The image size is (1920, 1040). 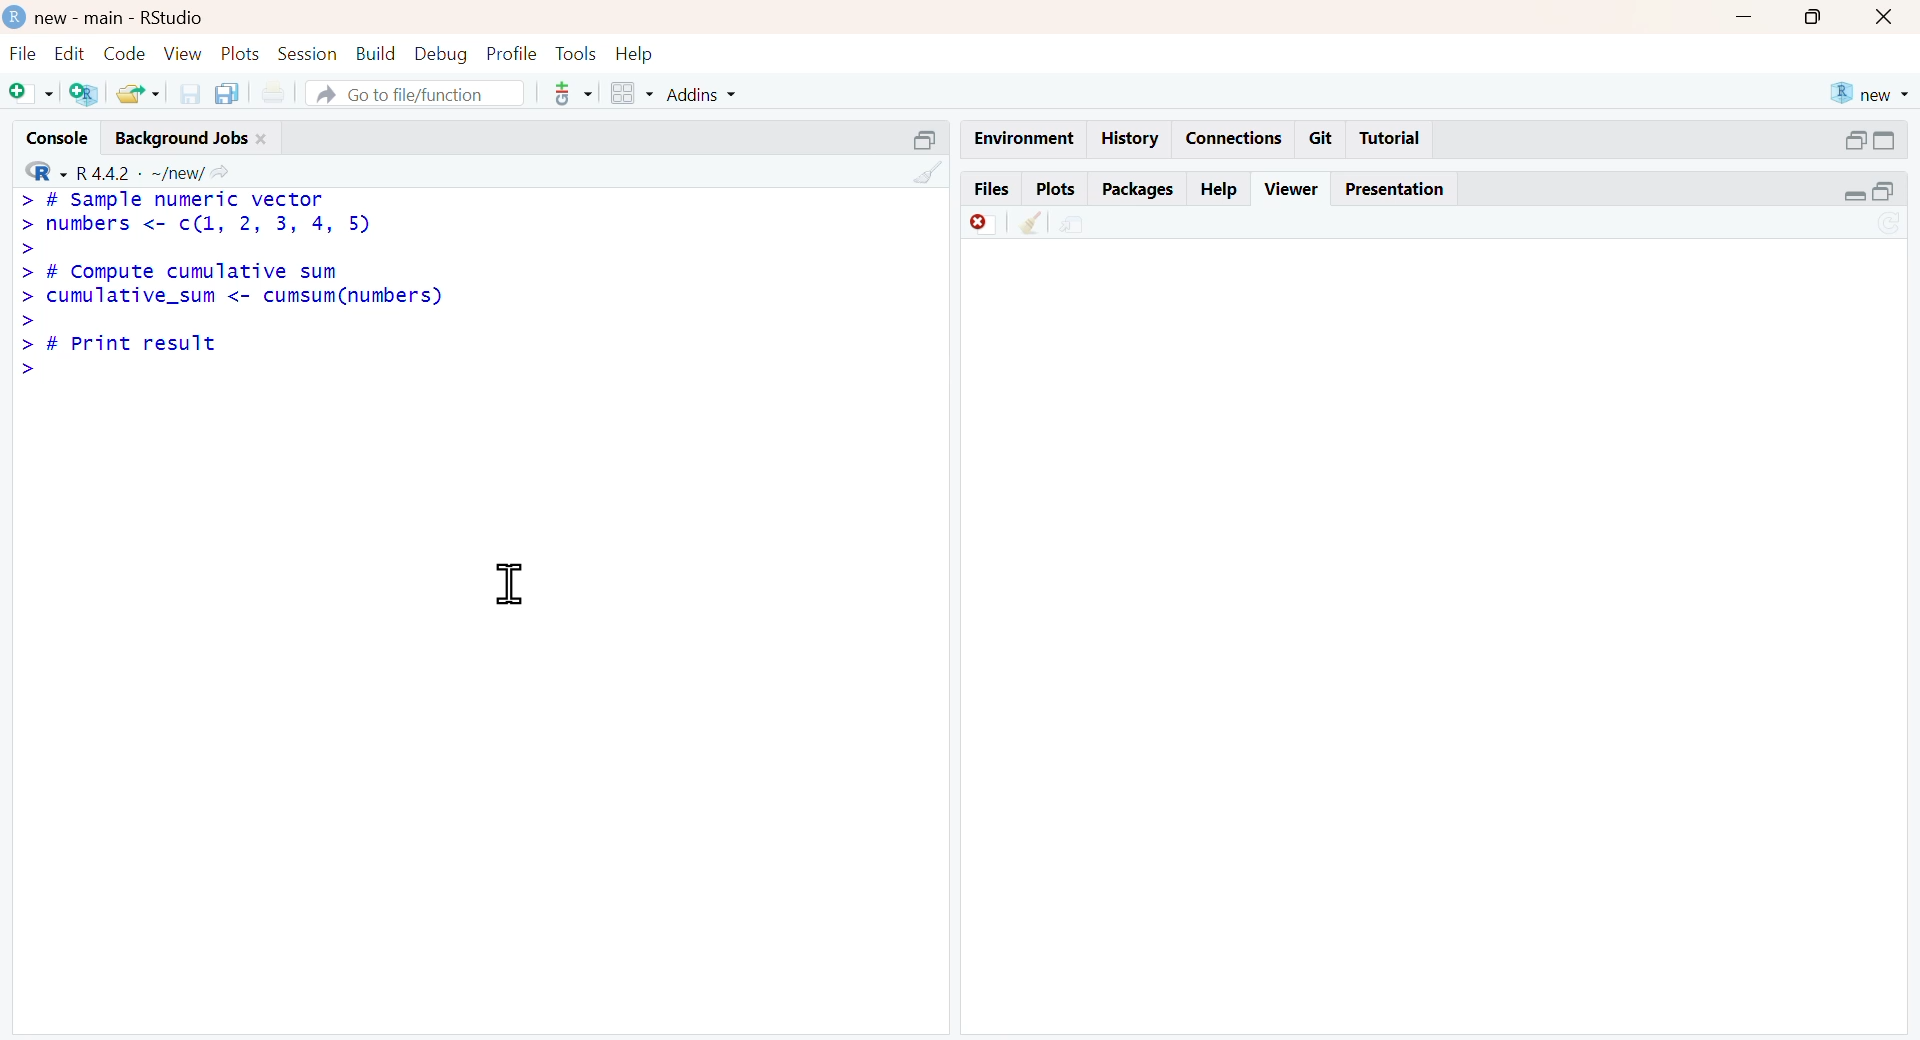 I want to click on open in separate window, so click(x=1853, y=140).